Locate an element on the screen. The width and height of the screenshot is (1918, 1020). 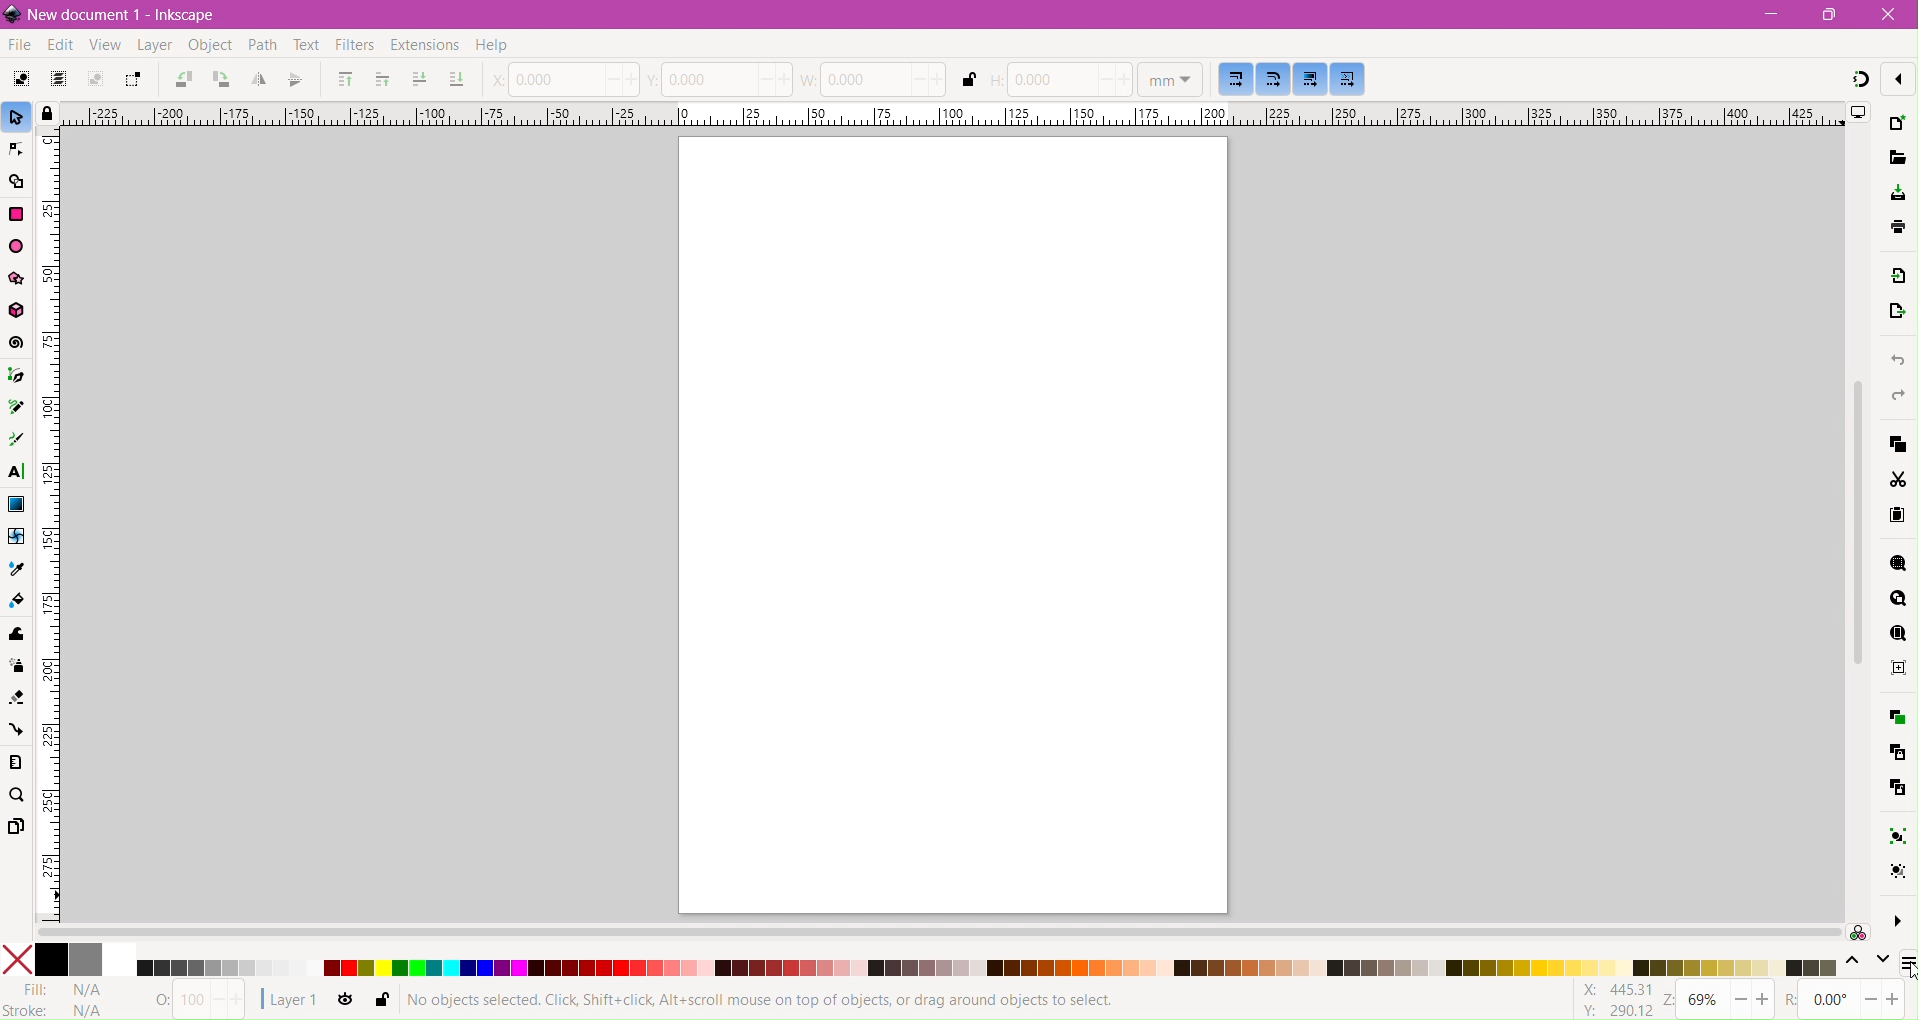
Mesh Tool is located at coordinates (15, 536).